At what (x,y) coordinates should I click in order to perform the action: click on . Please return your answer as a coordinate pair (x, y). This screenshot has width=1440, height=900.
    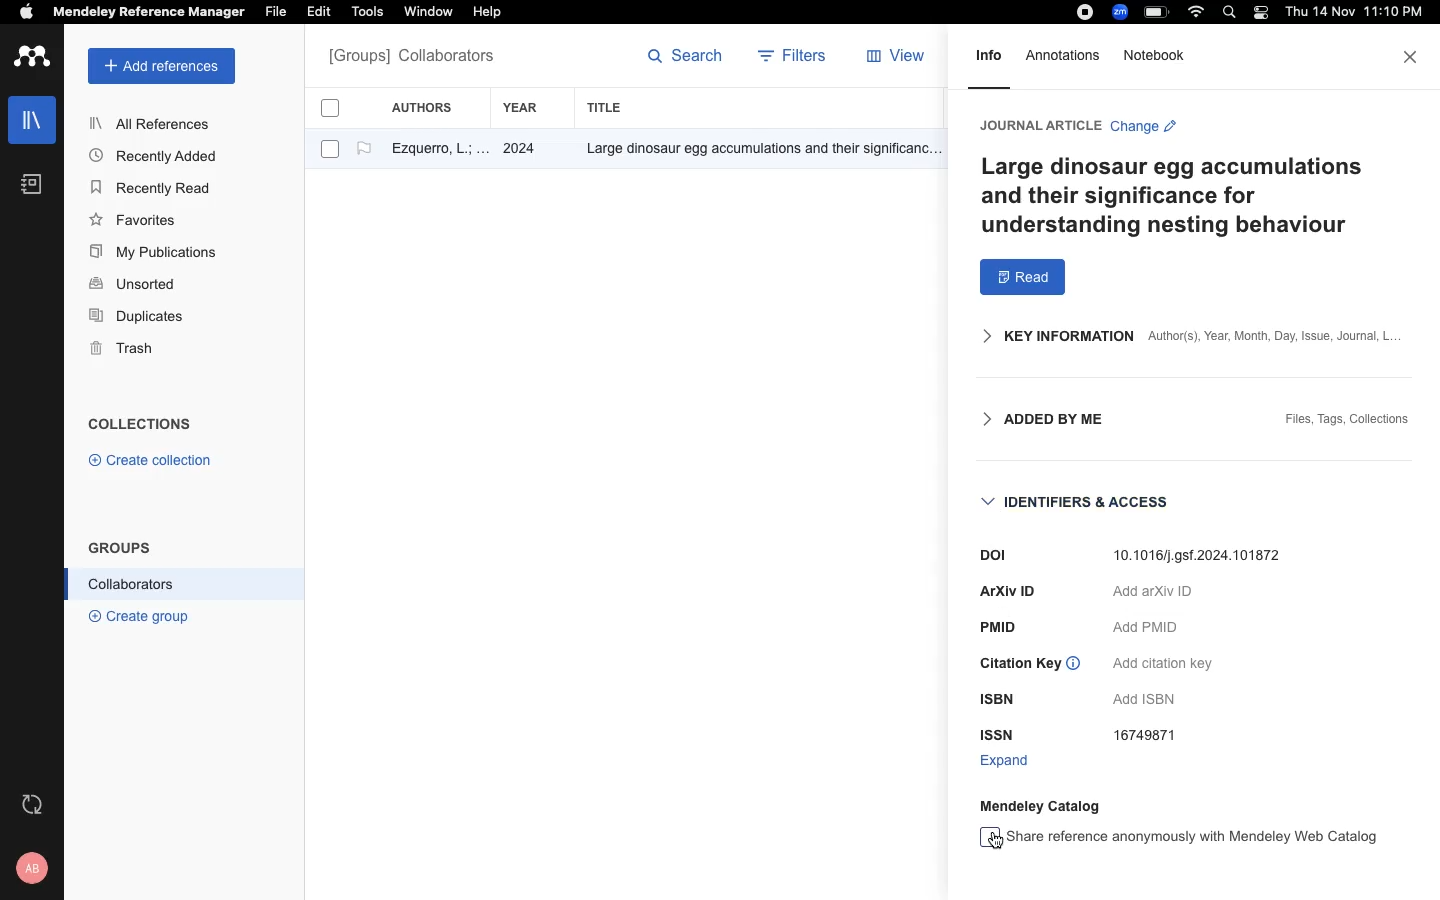
    Looking at the image, I should click on (999, 701).